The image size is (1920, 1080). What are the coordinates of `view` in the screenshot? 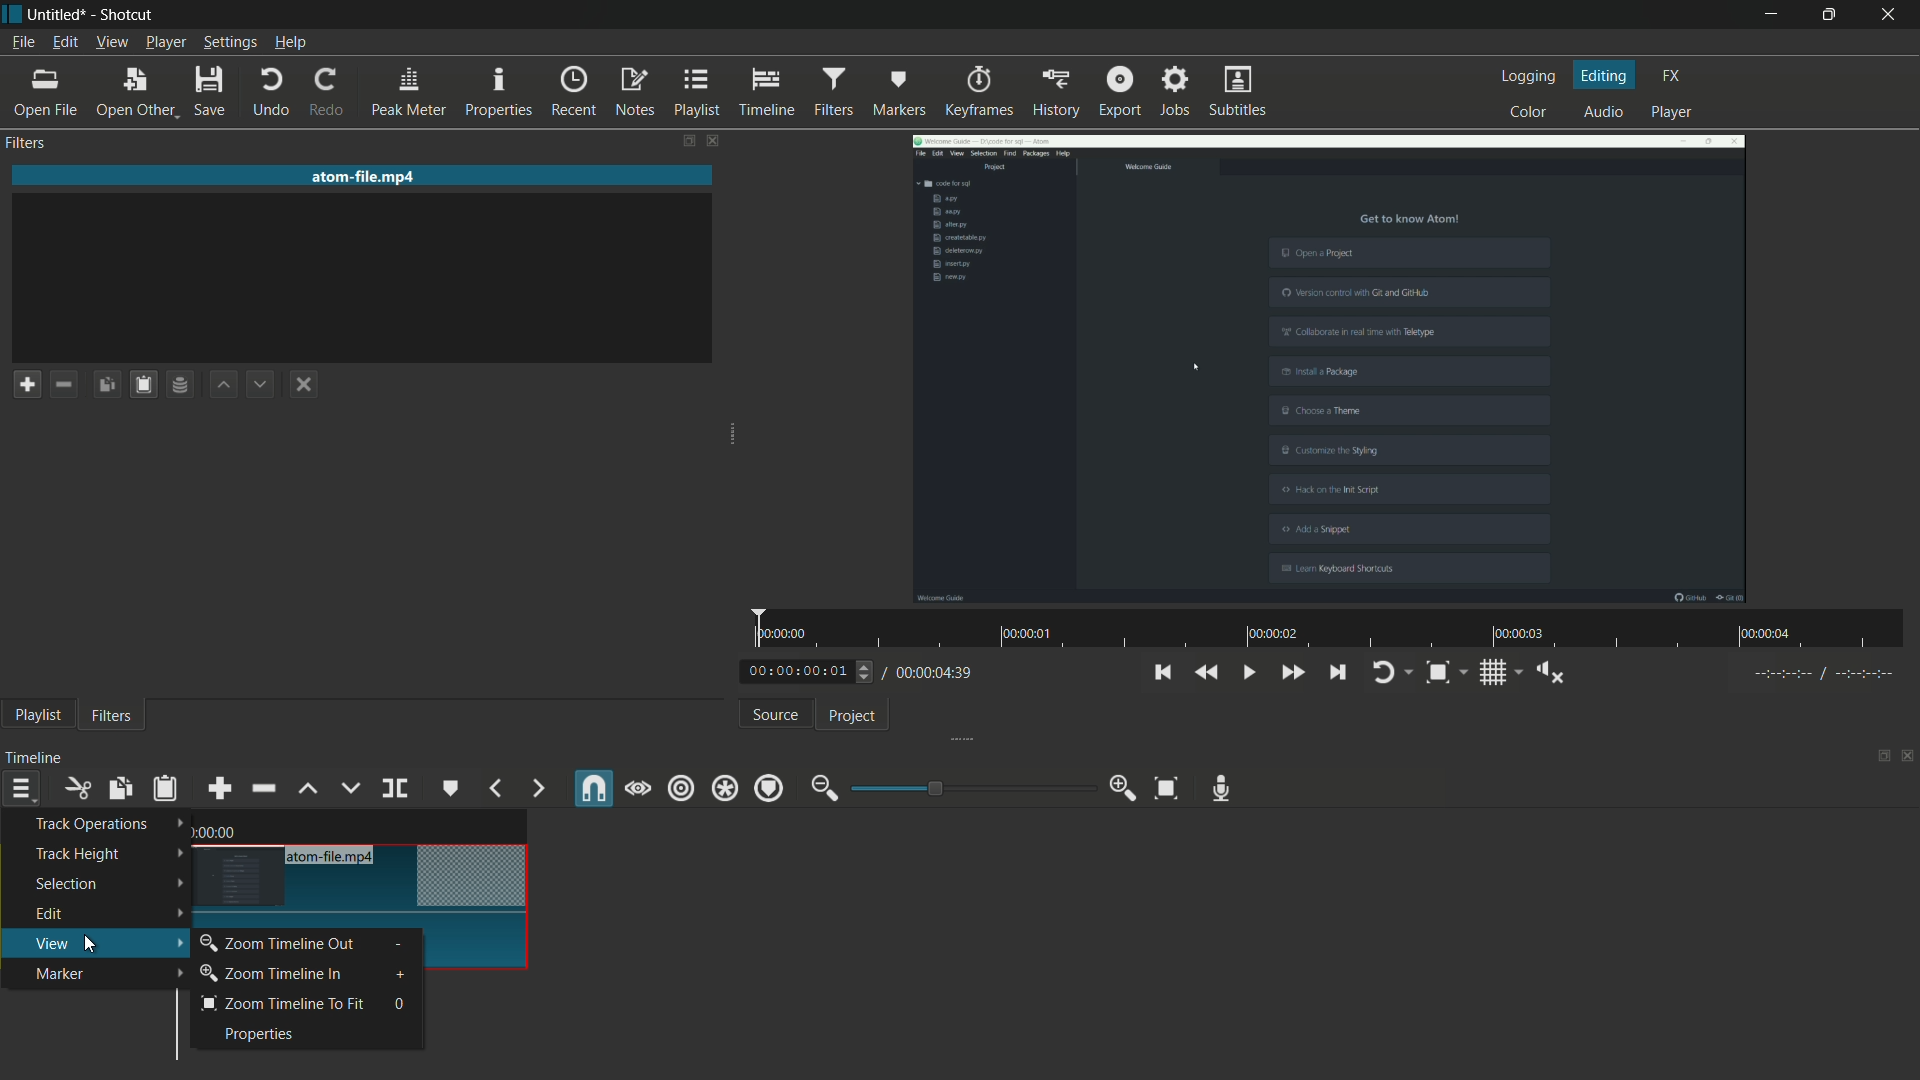 It's located at (106, 941).